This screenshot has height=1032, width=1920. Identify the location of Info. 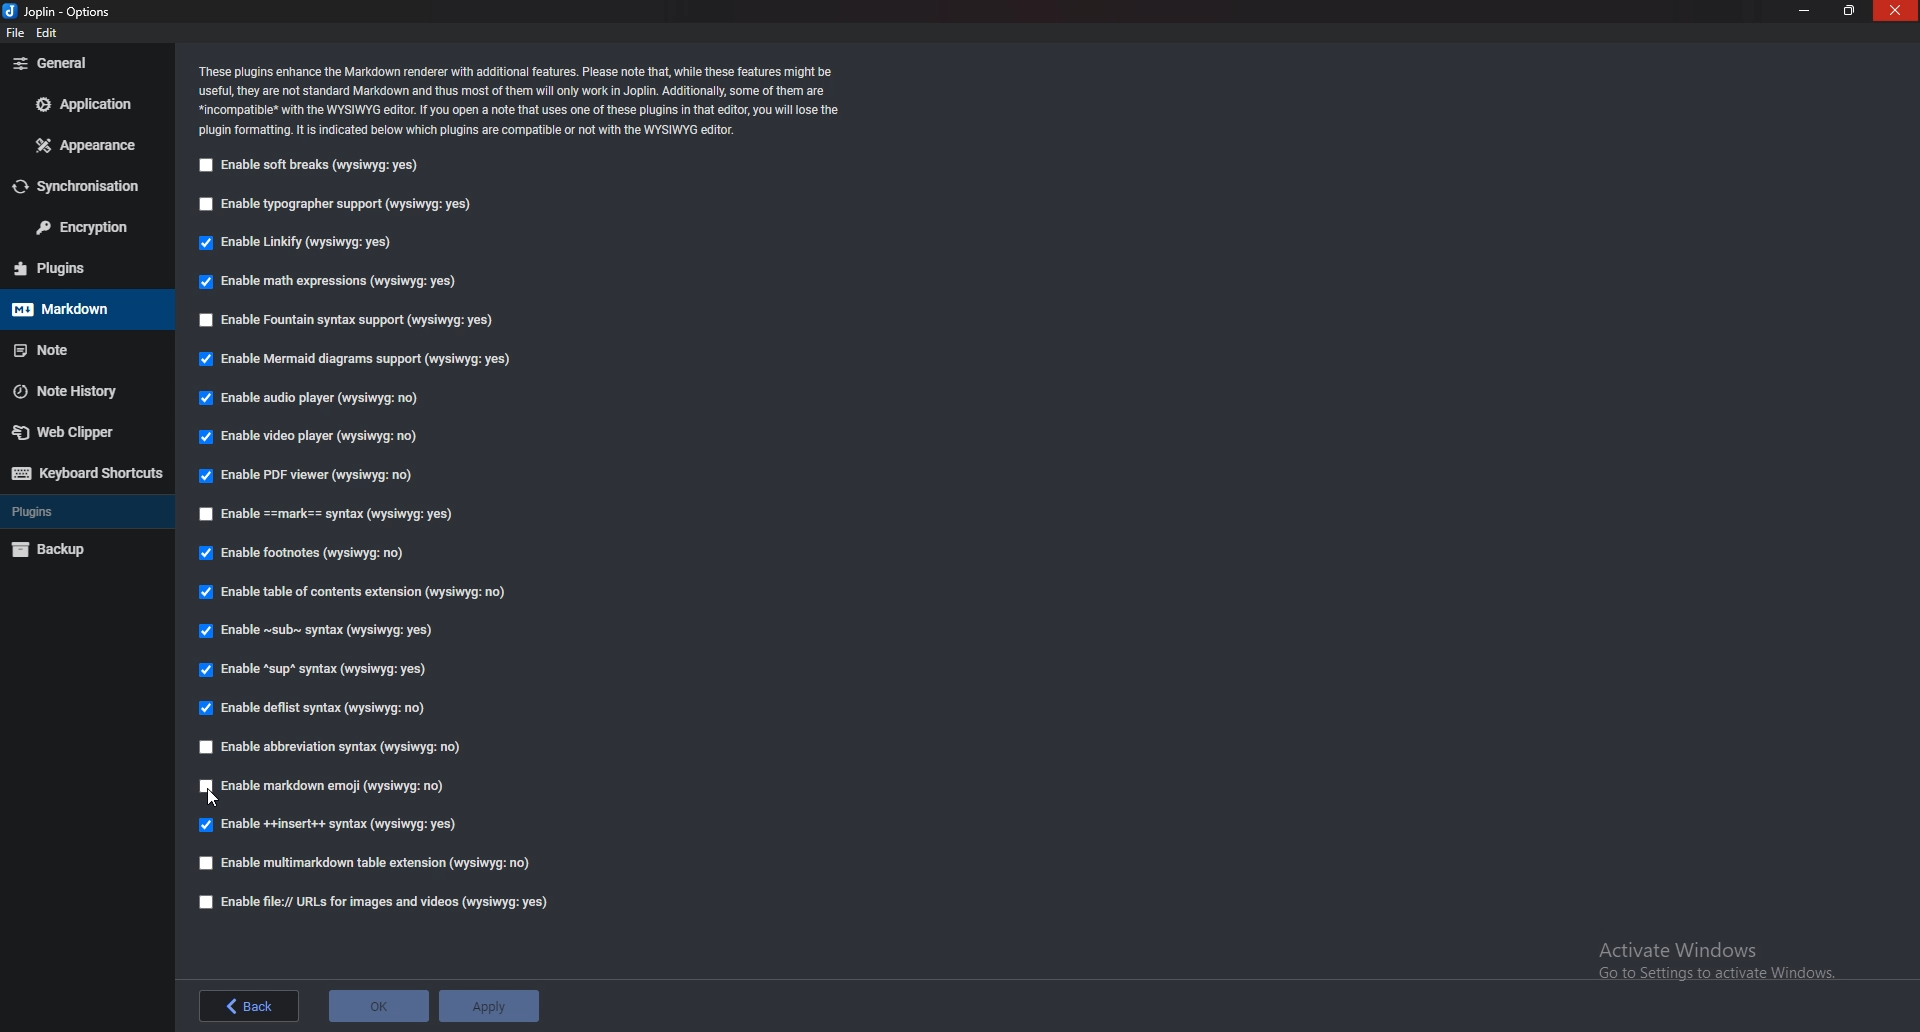
(524, 100).